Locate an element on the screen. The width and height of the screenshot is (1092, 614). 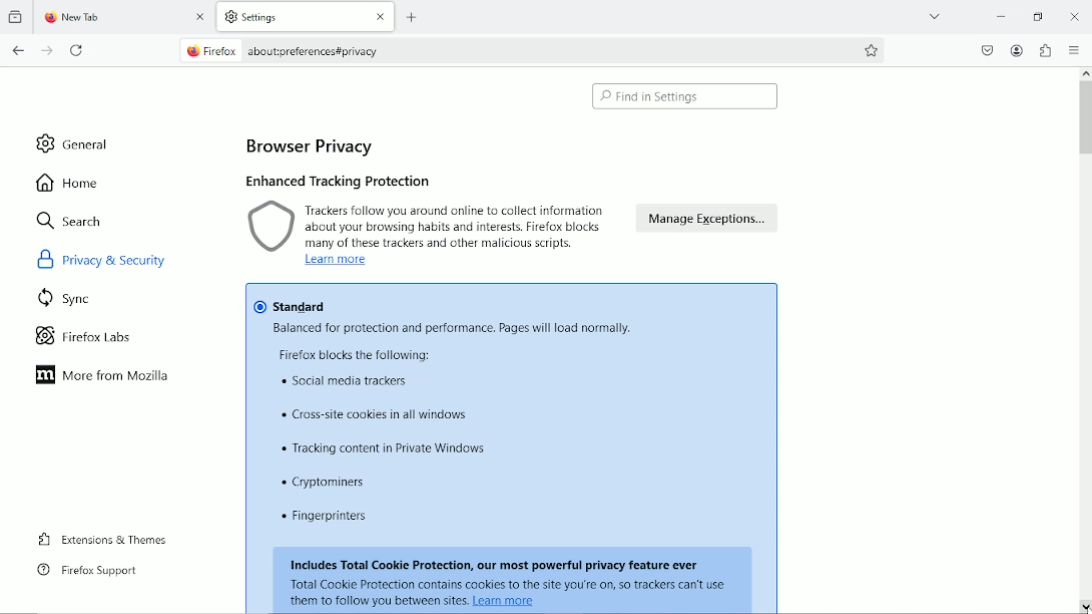
enhanced tracking protection is located at coordinates (337, 181).